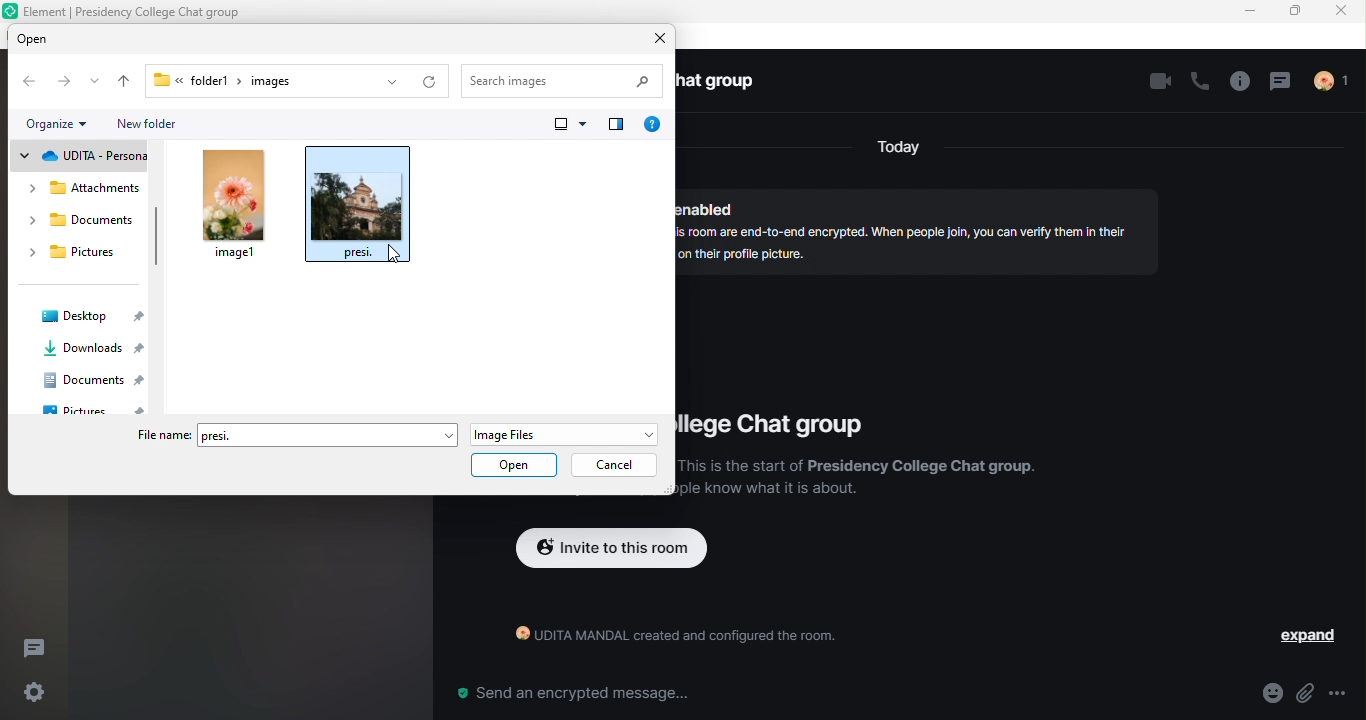  I want to click on maximize, so click(1297, 13).